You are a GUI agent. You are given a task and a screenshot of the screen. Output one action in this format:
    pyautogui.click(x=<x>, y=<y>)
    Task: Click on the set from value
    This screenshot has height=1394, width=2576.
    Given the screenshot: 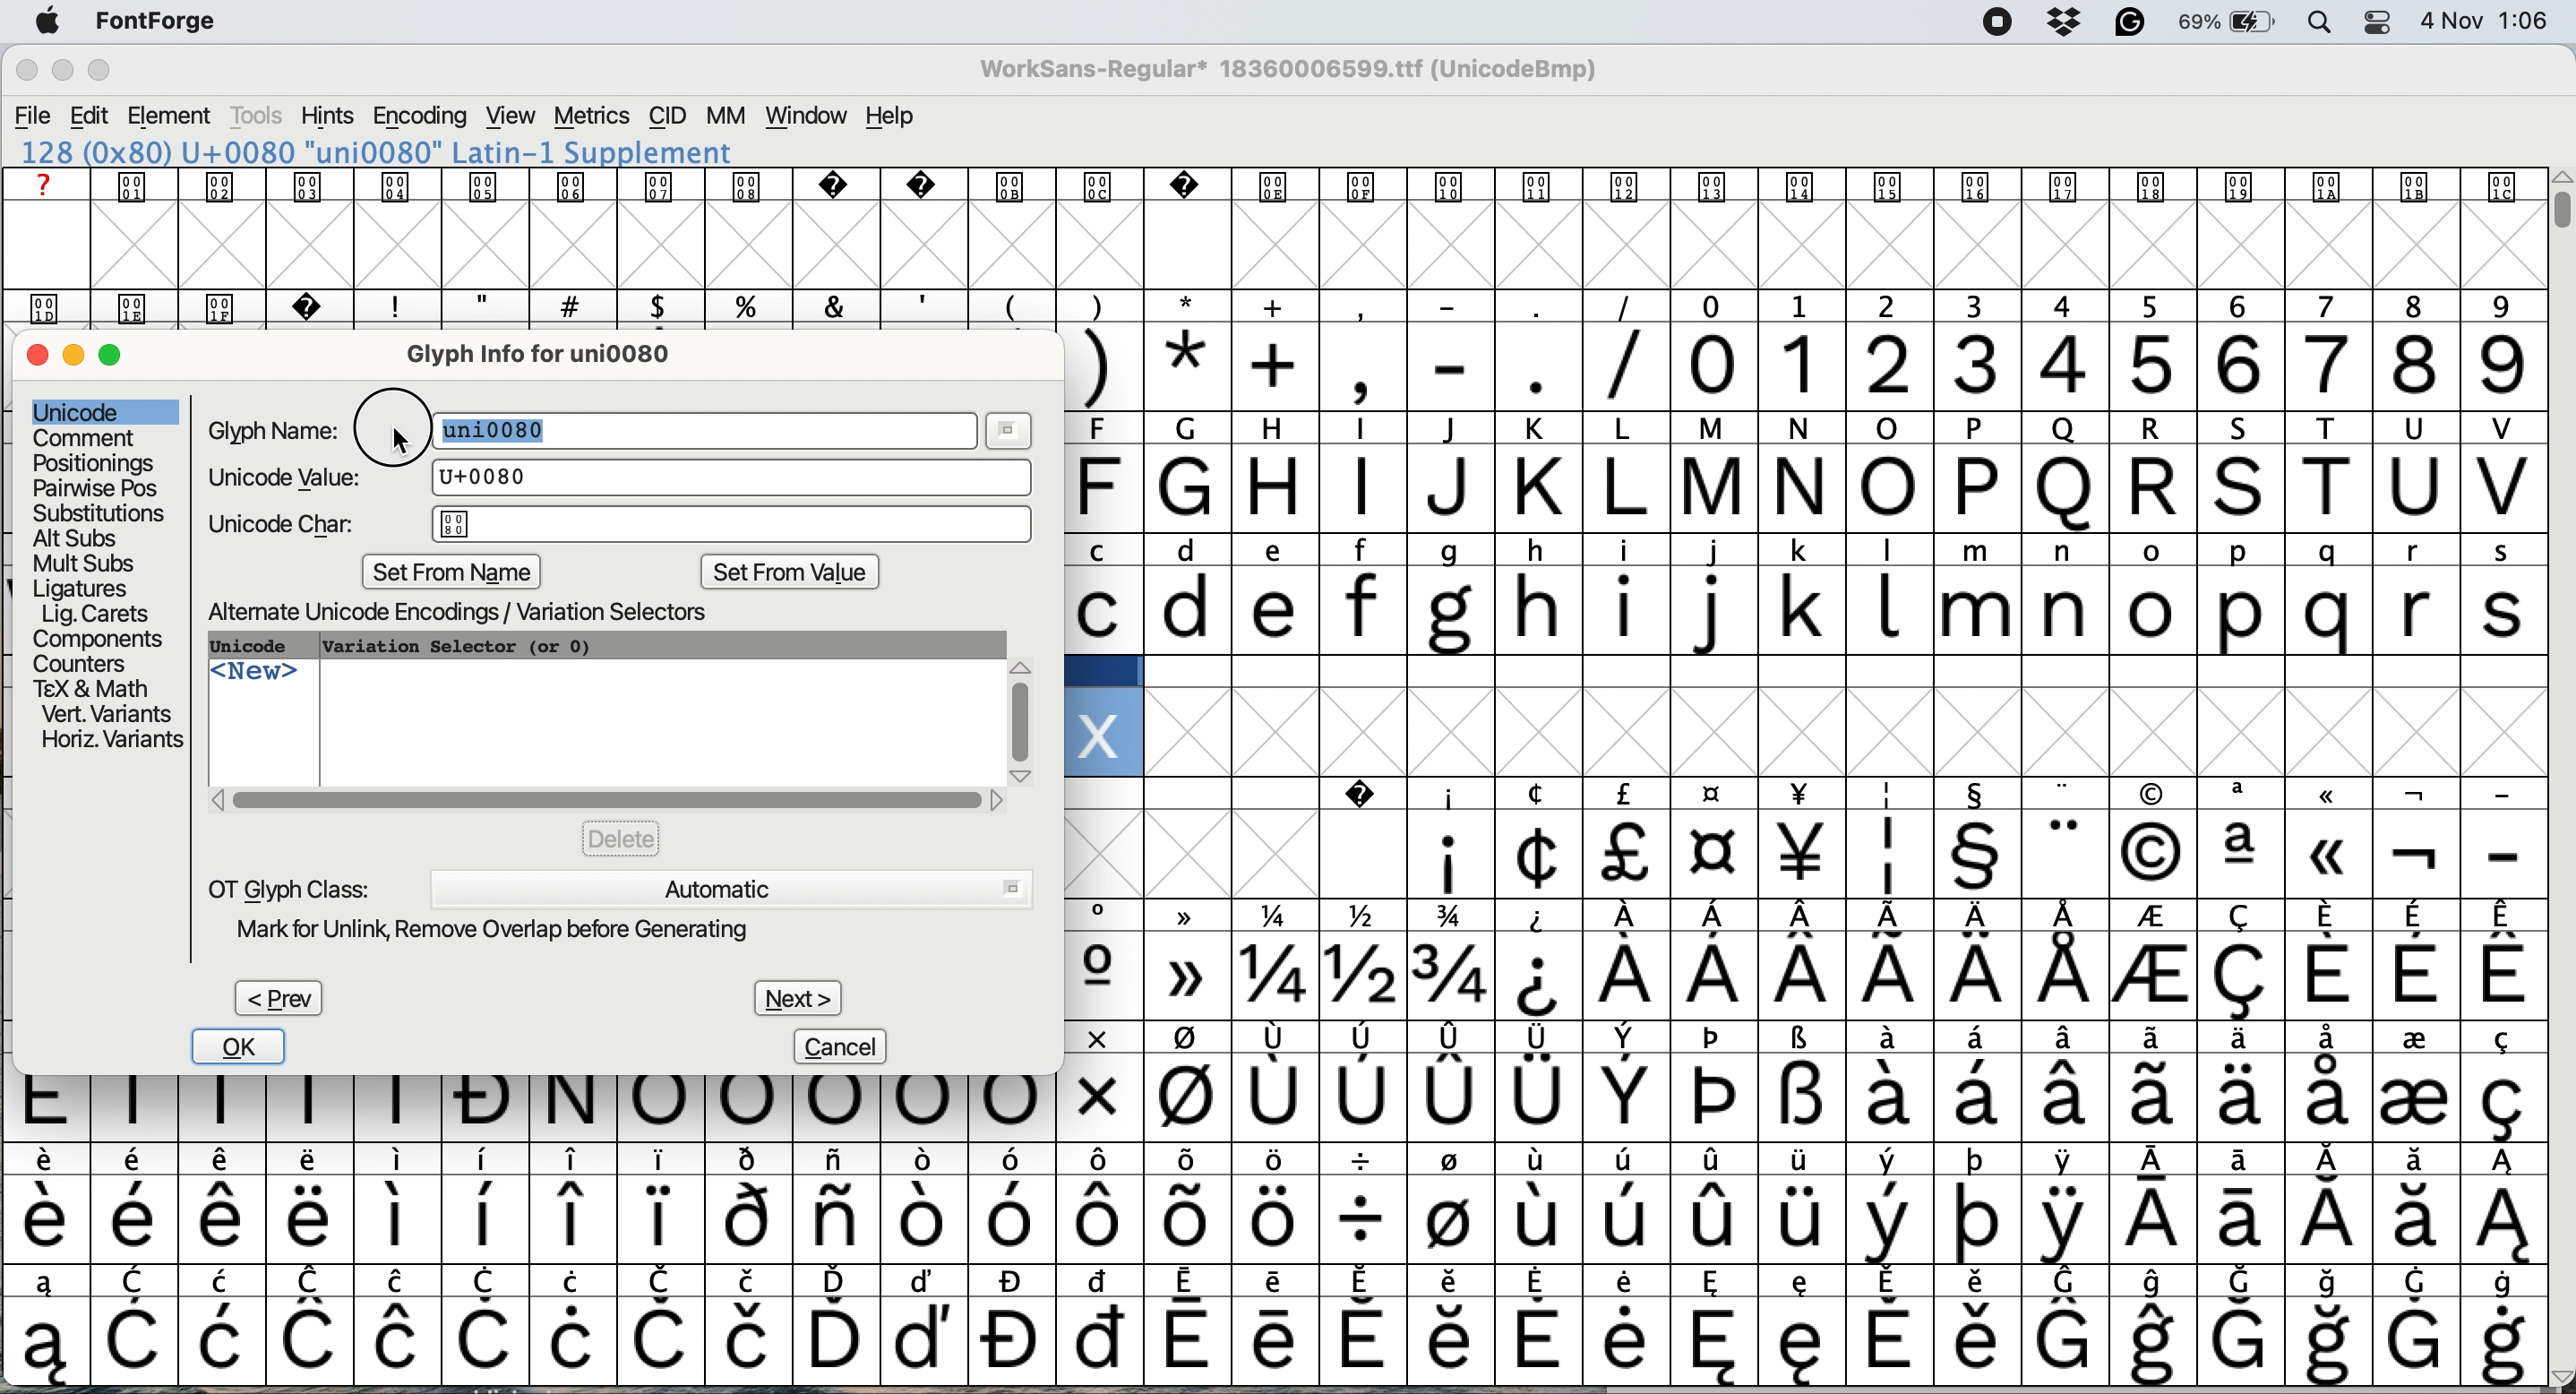 What is the action you would take?
    pyautogui.click(x=789, y=575)
    